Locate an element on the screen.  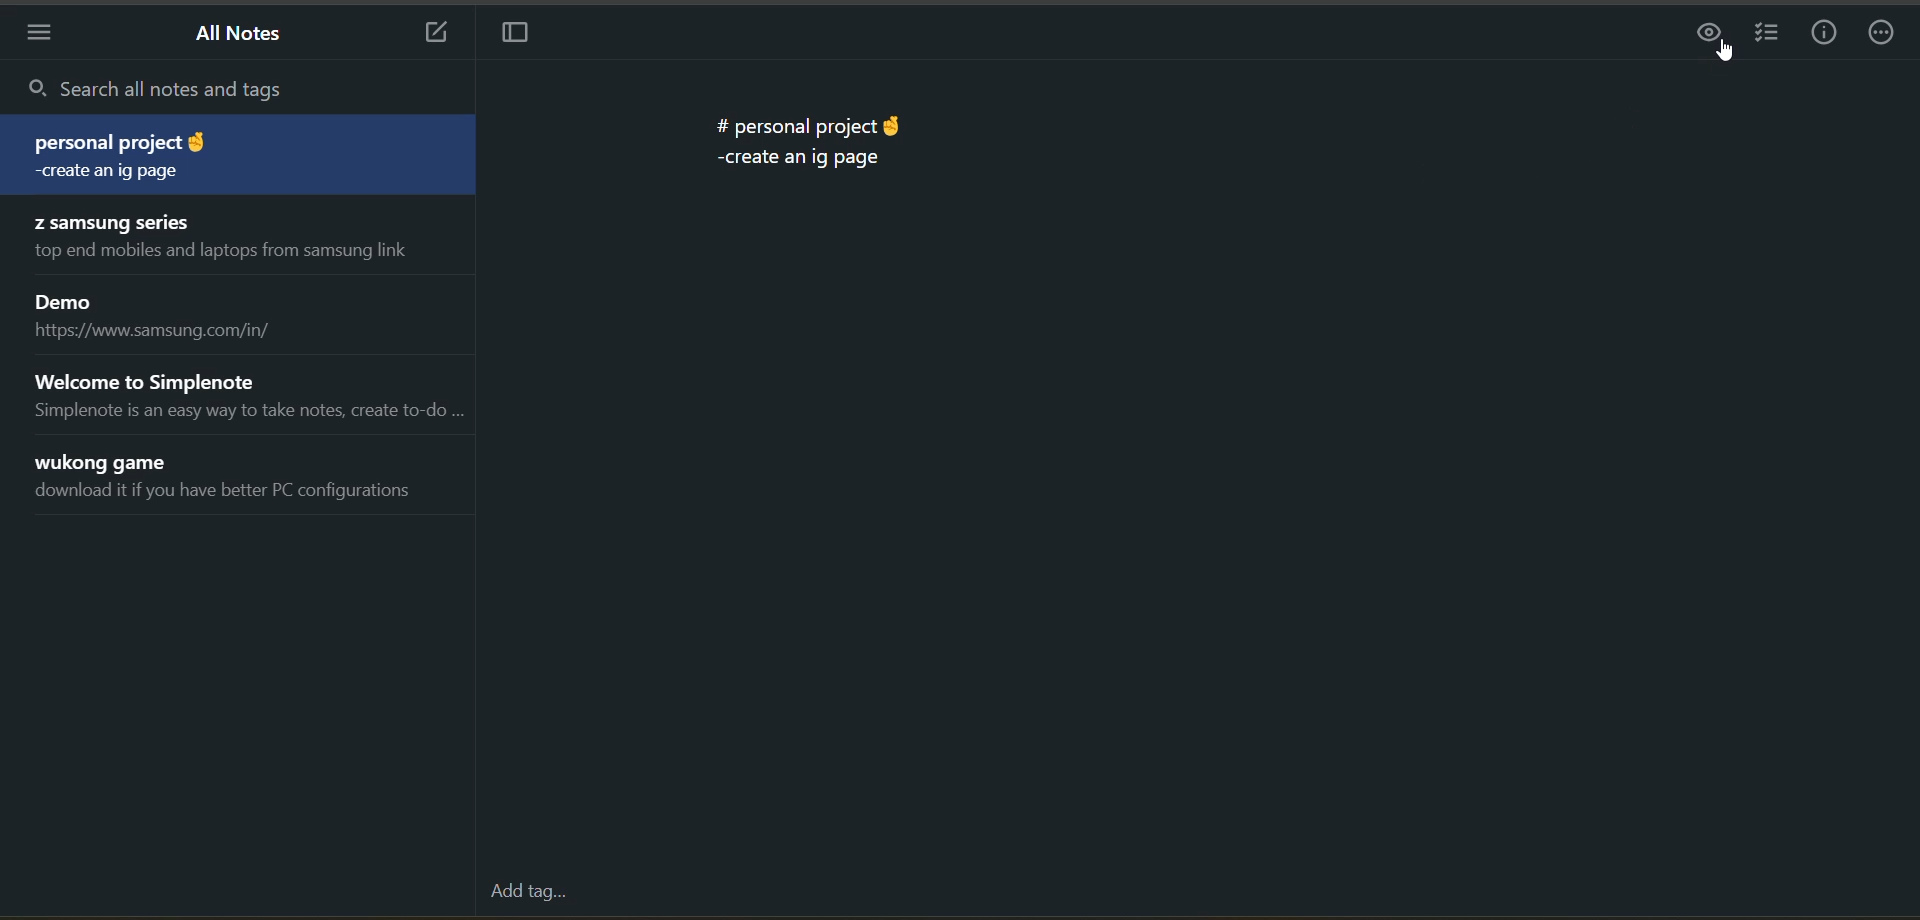
new note is located at coordinates (438, 34).